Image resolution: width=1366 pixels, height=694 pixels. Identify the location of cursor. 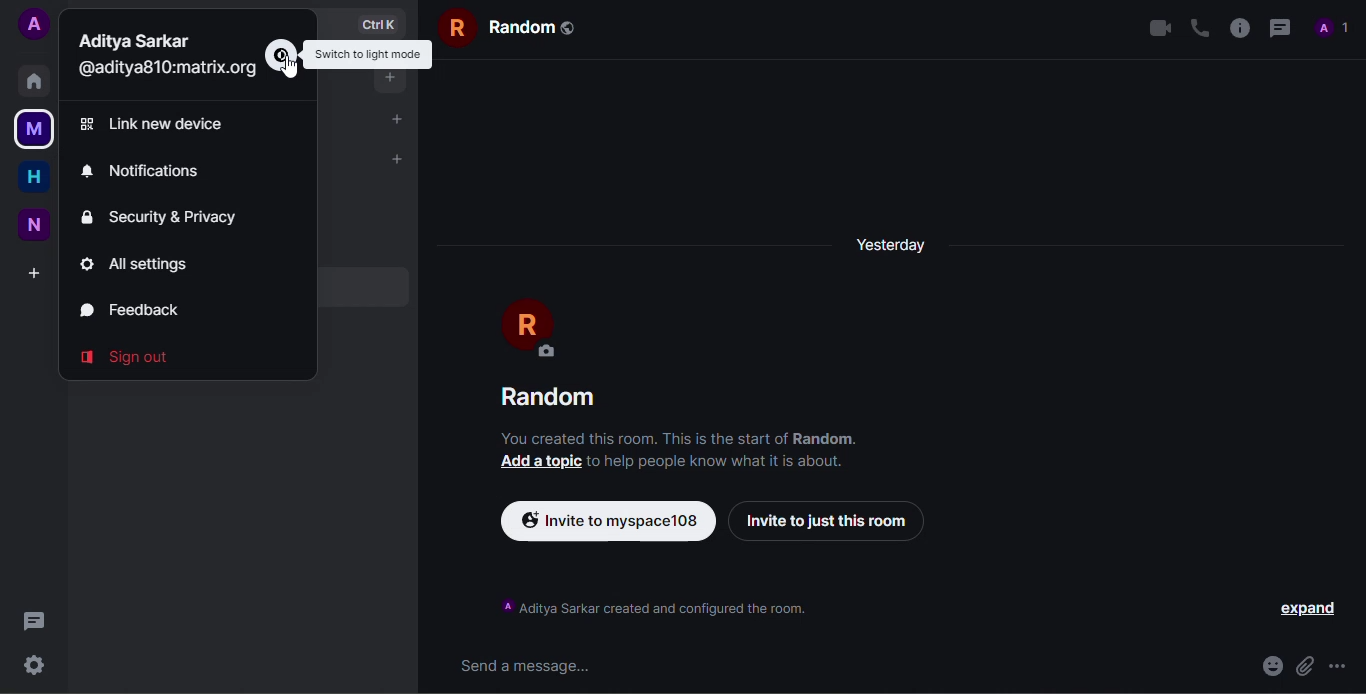
(295, 74).